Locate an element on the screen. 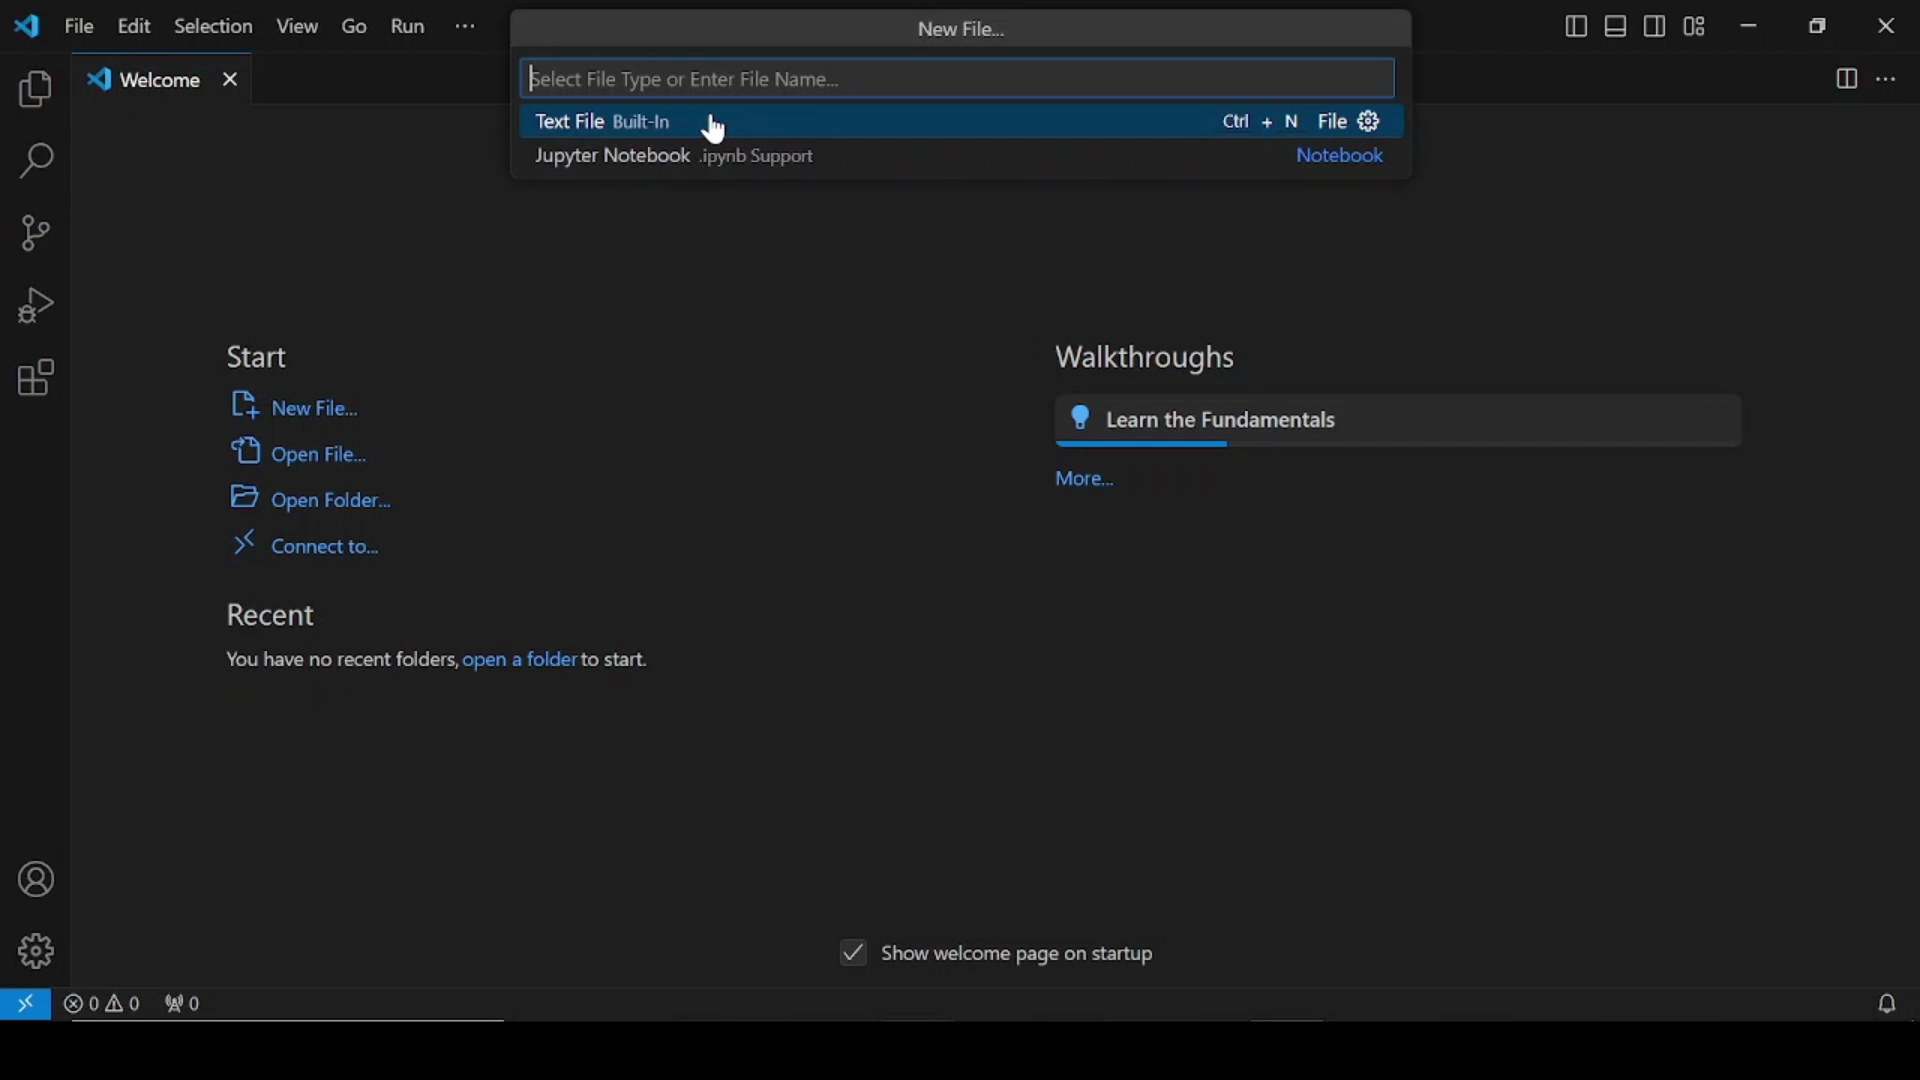  toggle secondary sidebar is located at coordinates (1653, 27).